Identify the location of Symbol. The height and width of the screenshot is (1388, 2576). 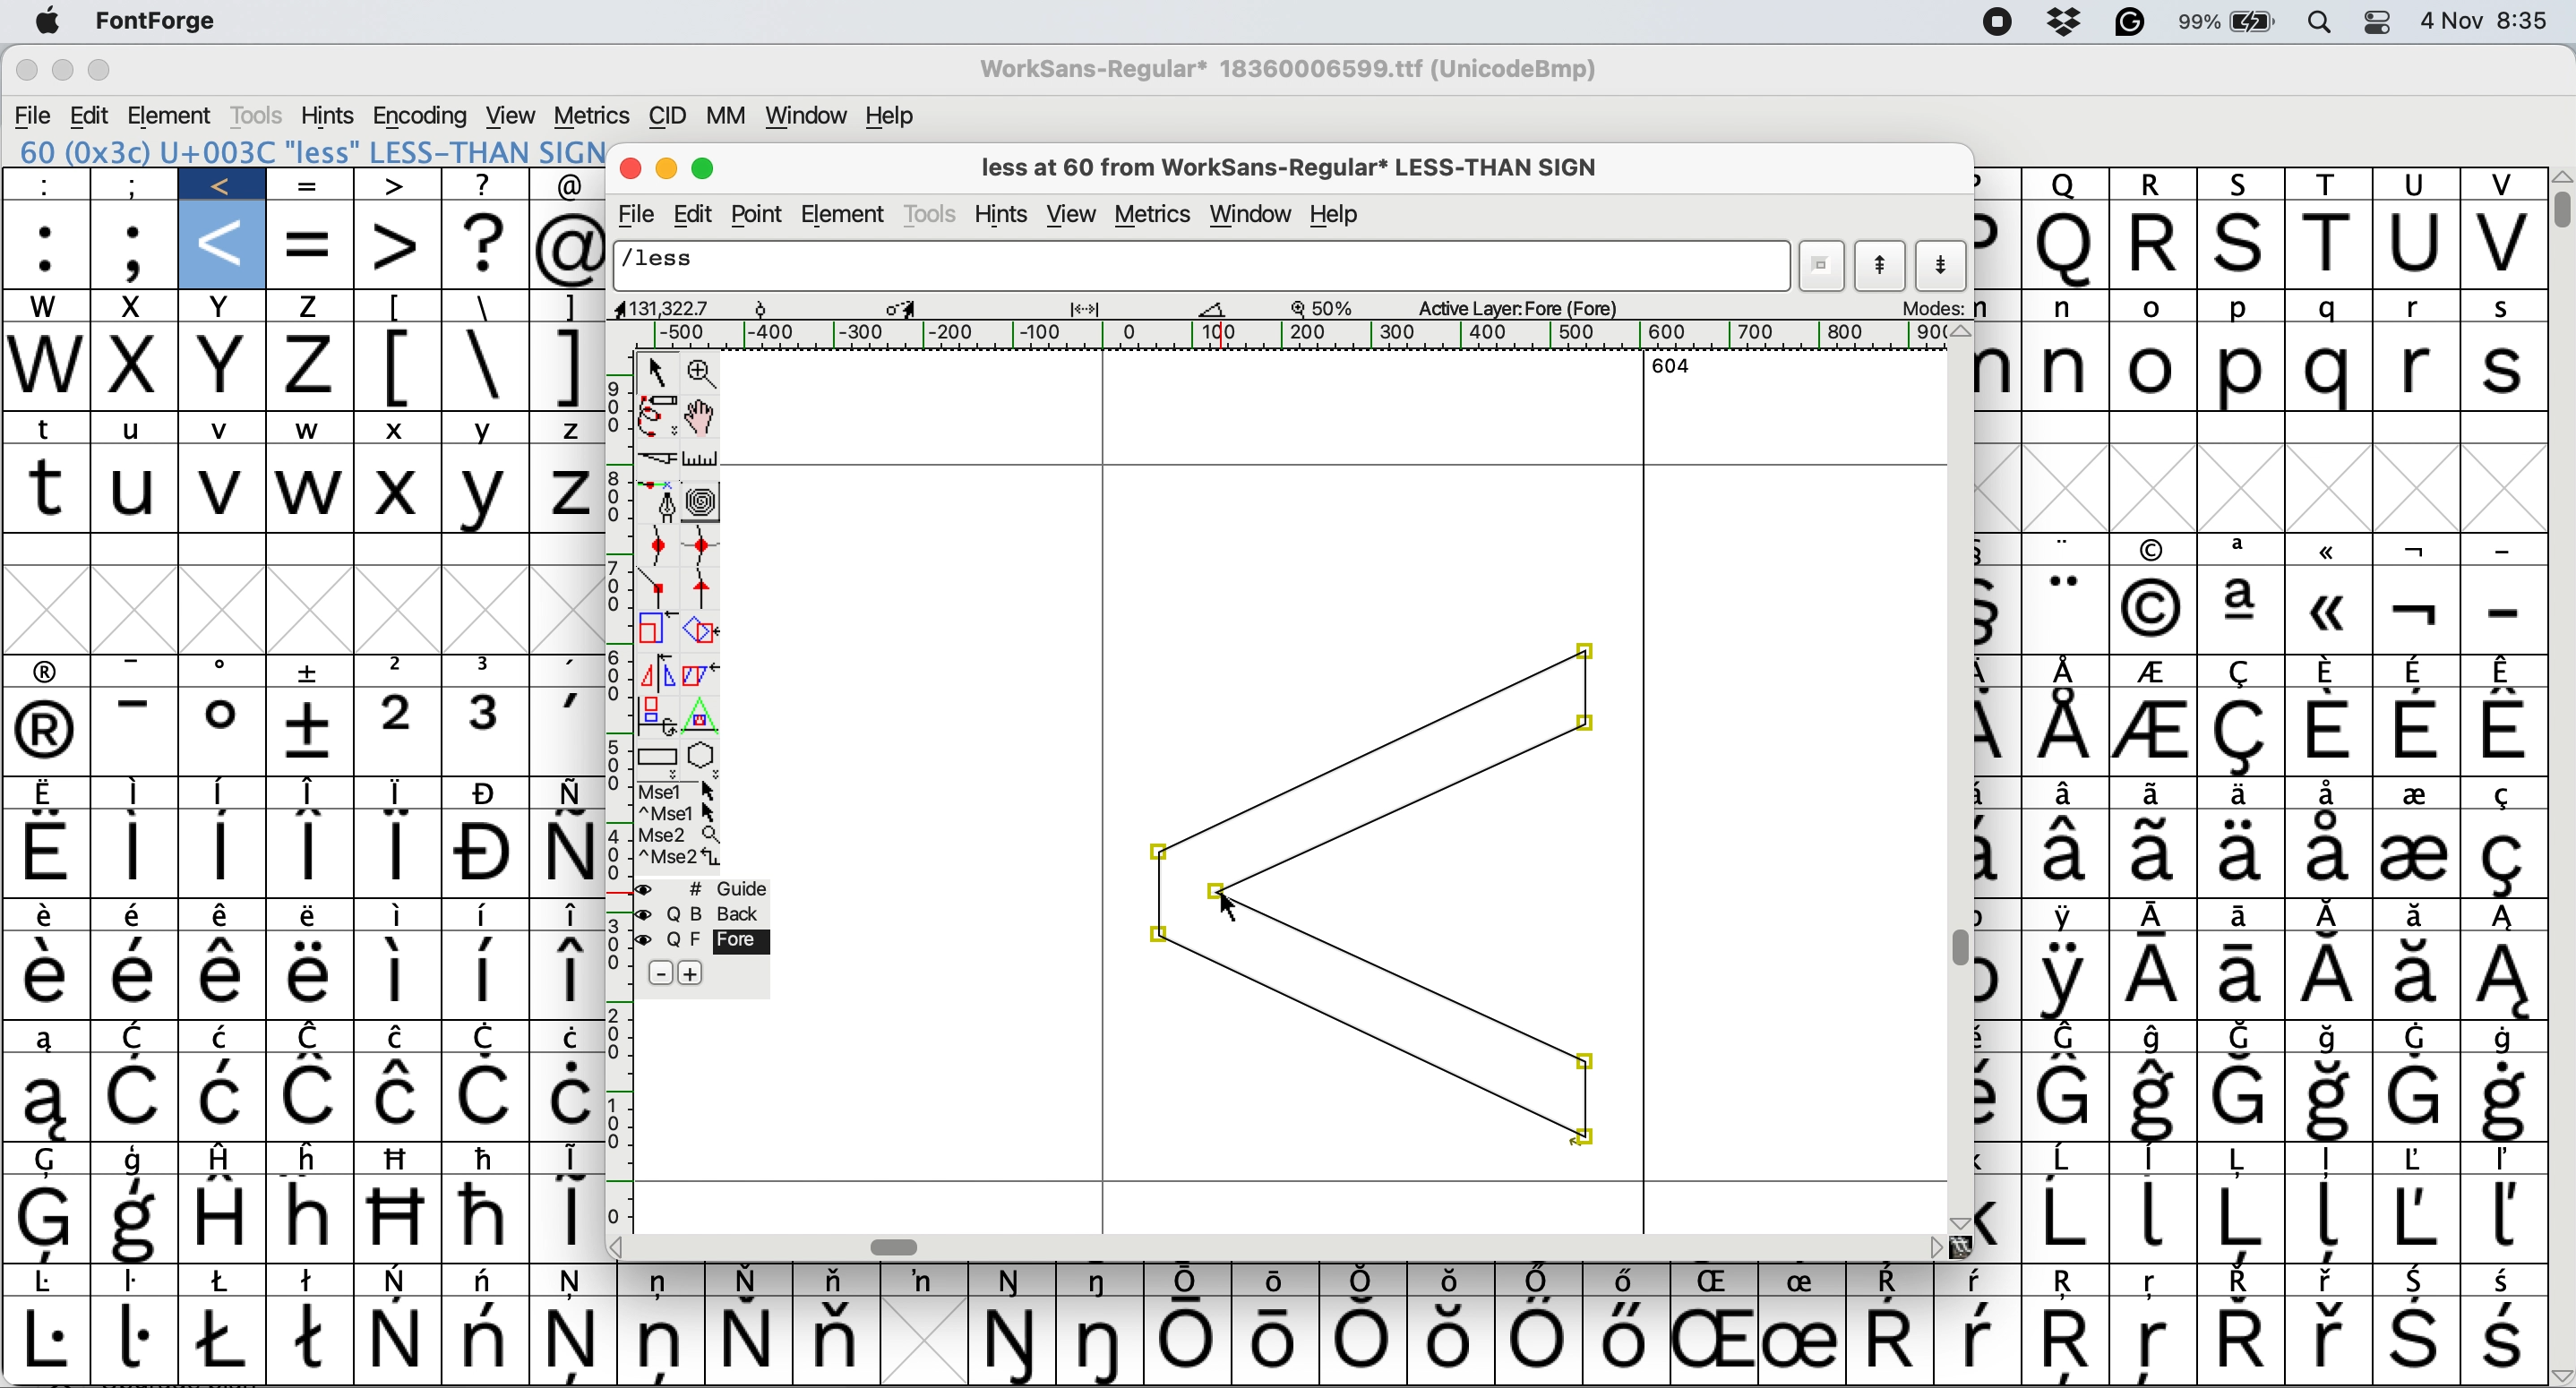
(1107, 1282).